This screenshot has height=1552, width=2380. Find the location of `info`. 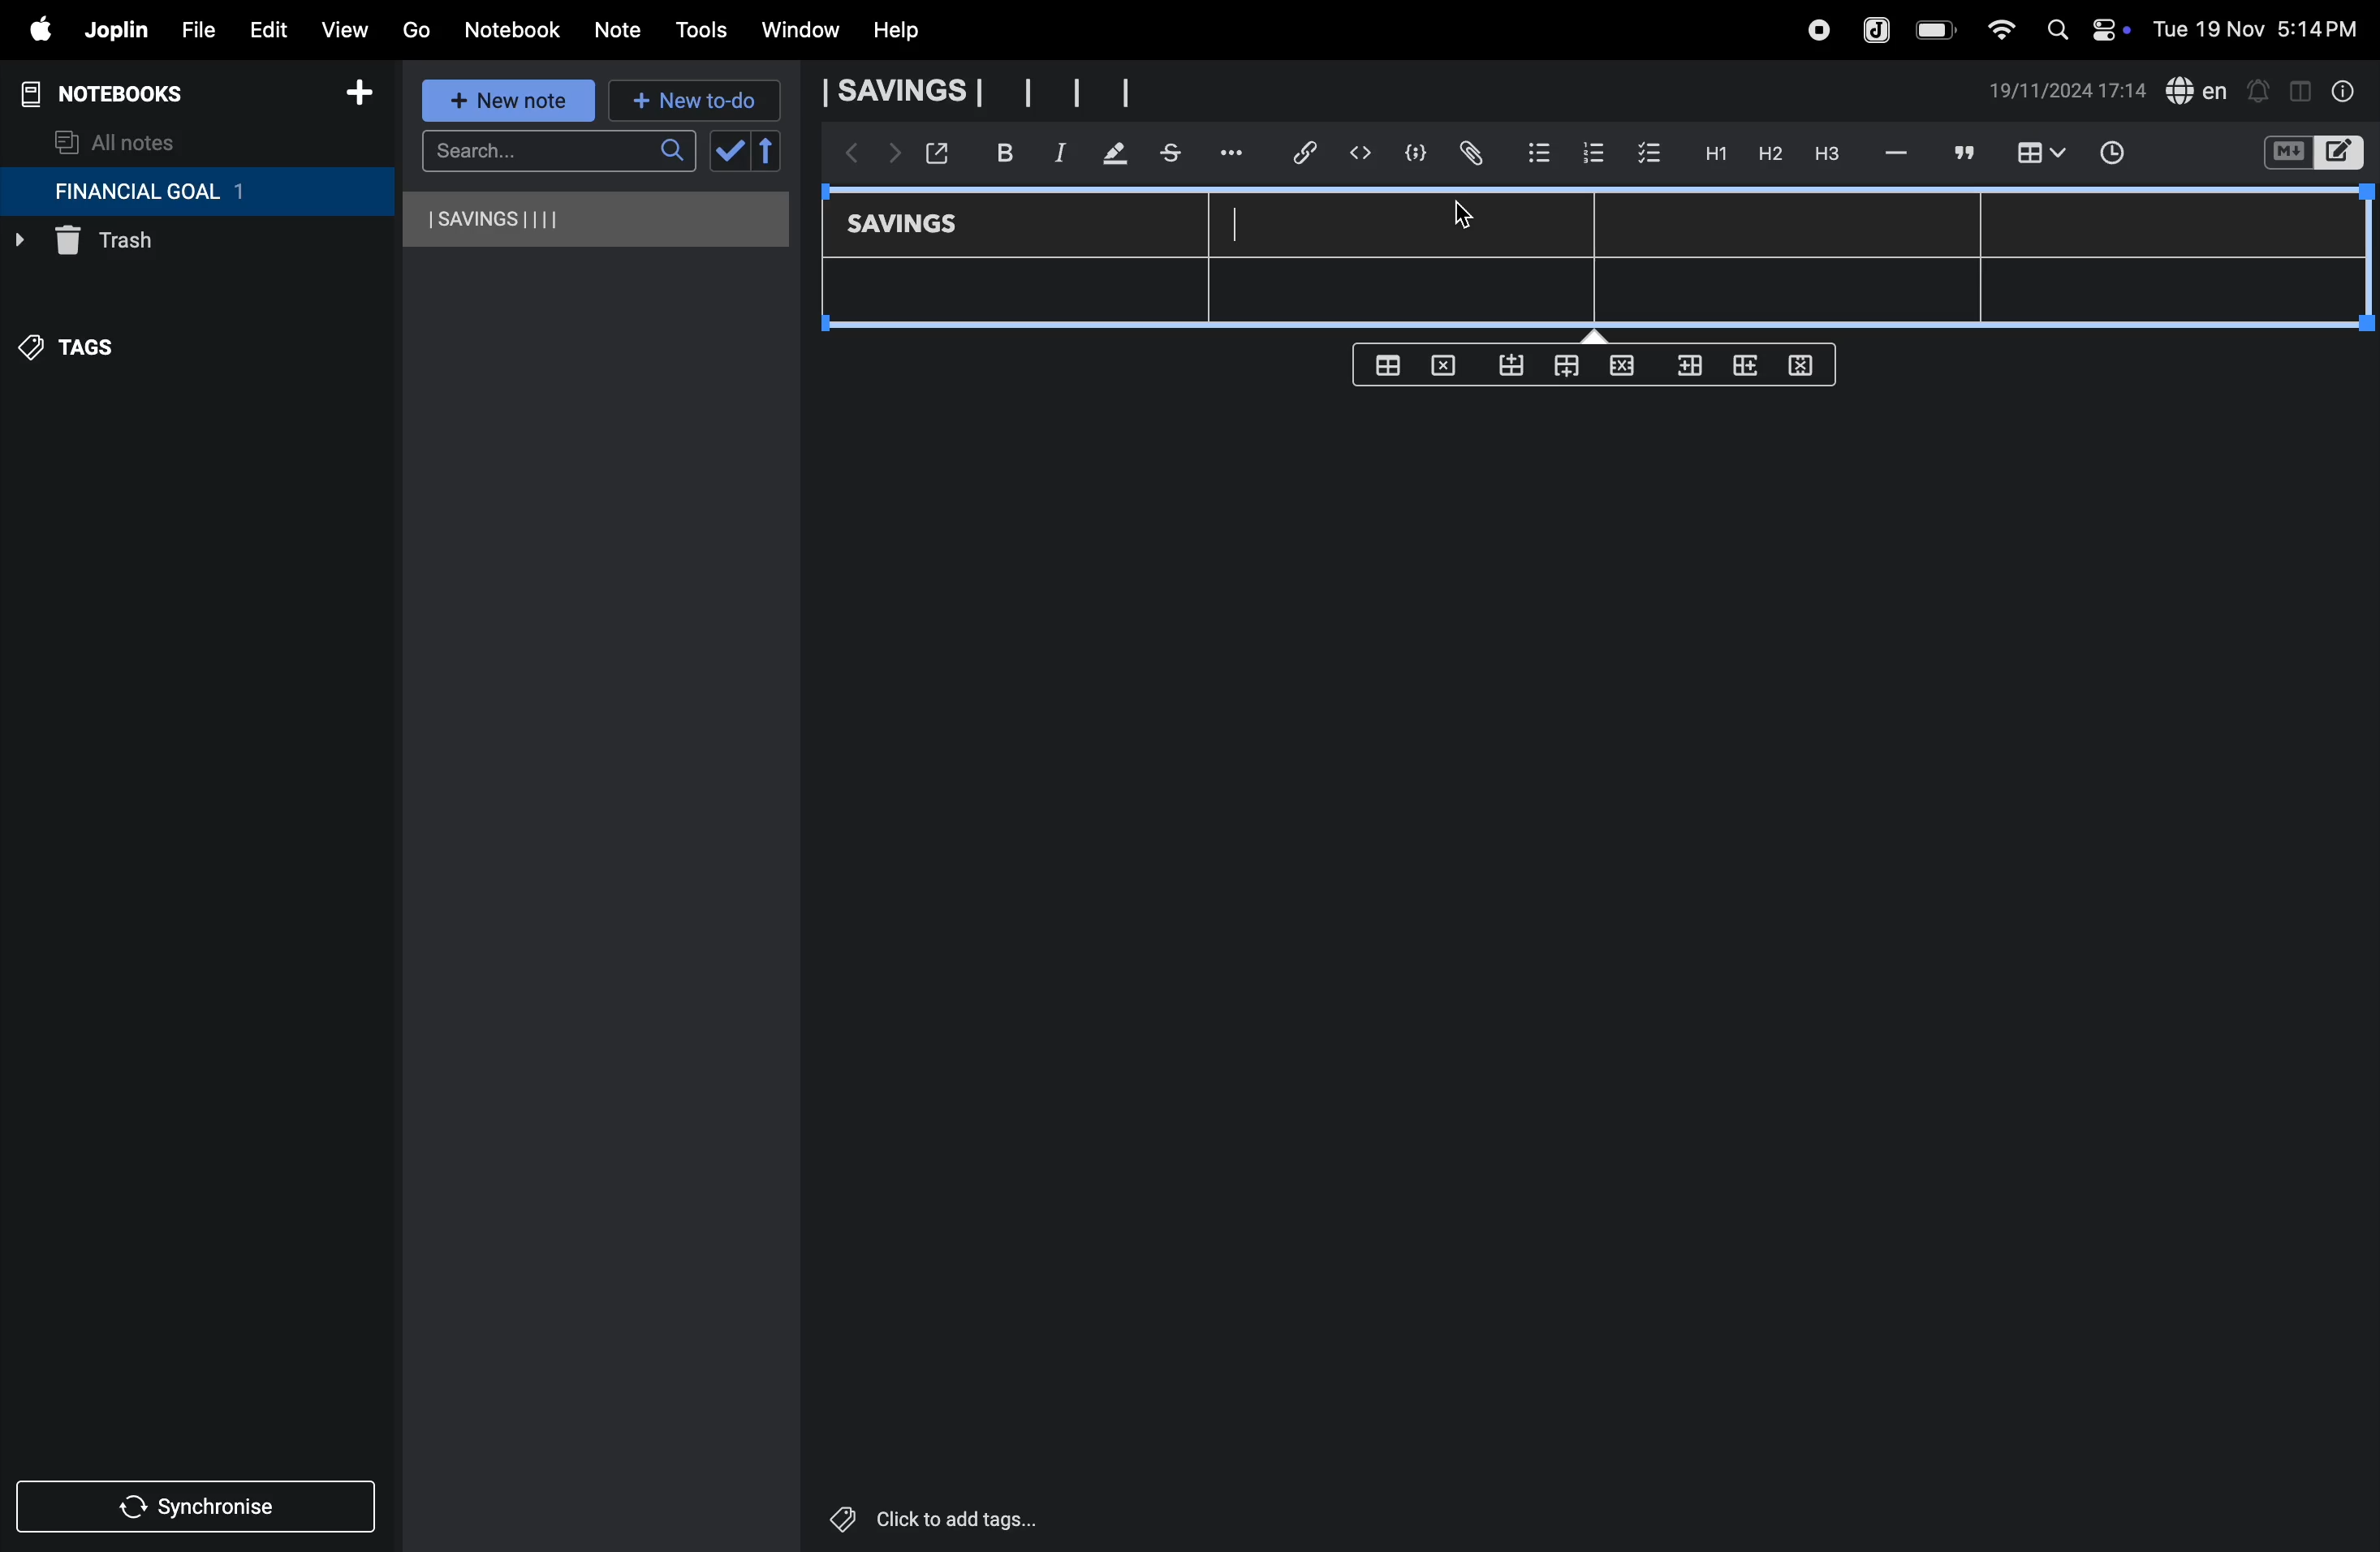

info is located at coordinates (2345, 91).